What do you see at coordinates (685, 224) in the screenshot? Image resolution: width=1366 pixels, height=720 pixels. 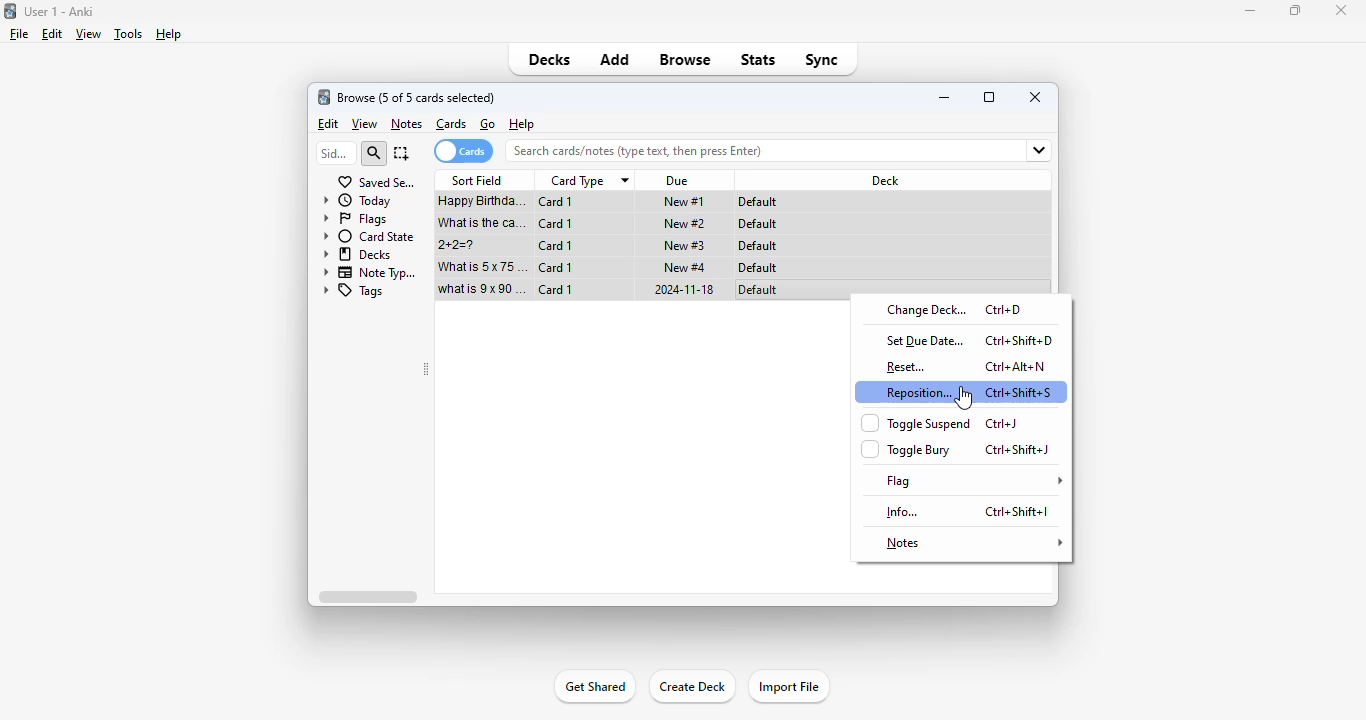 I see `new #2` at bounding box center [685, 224].